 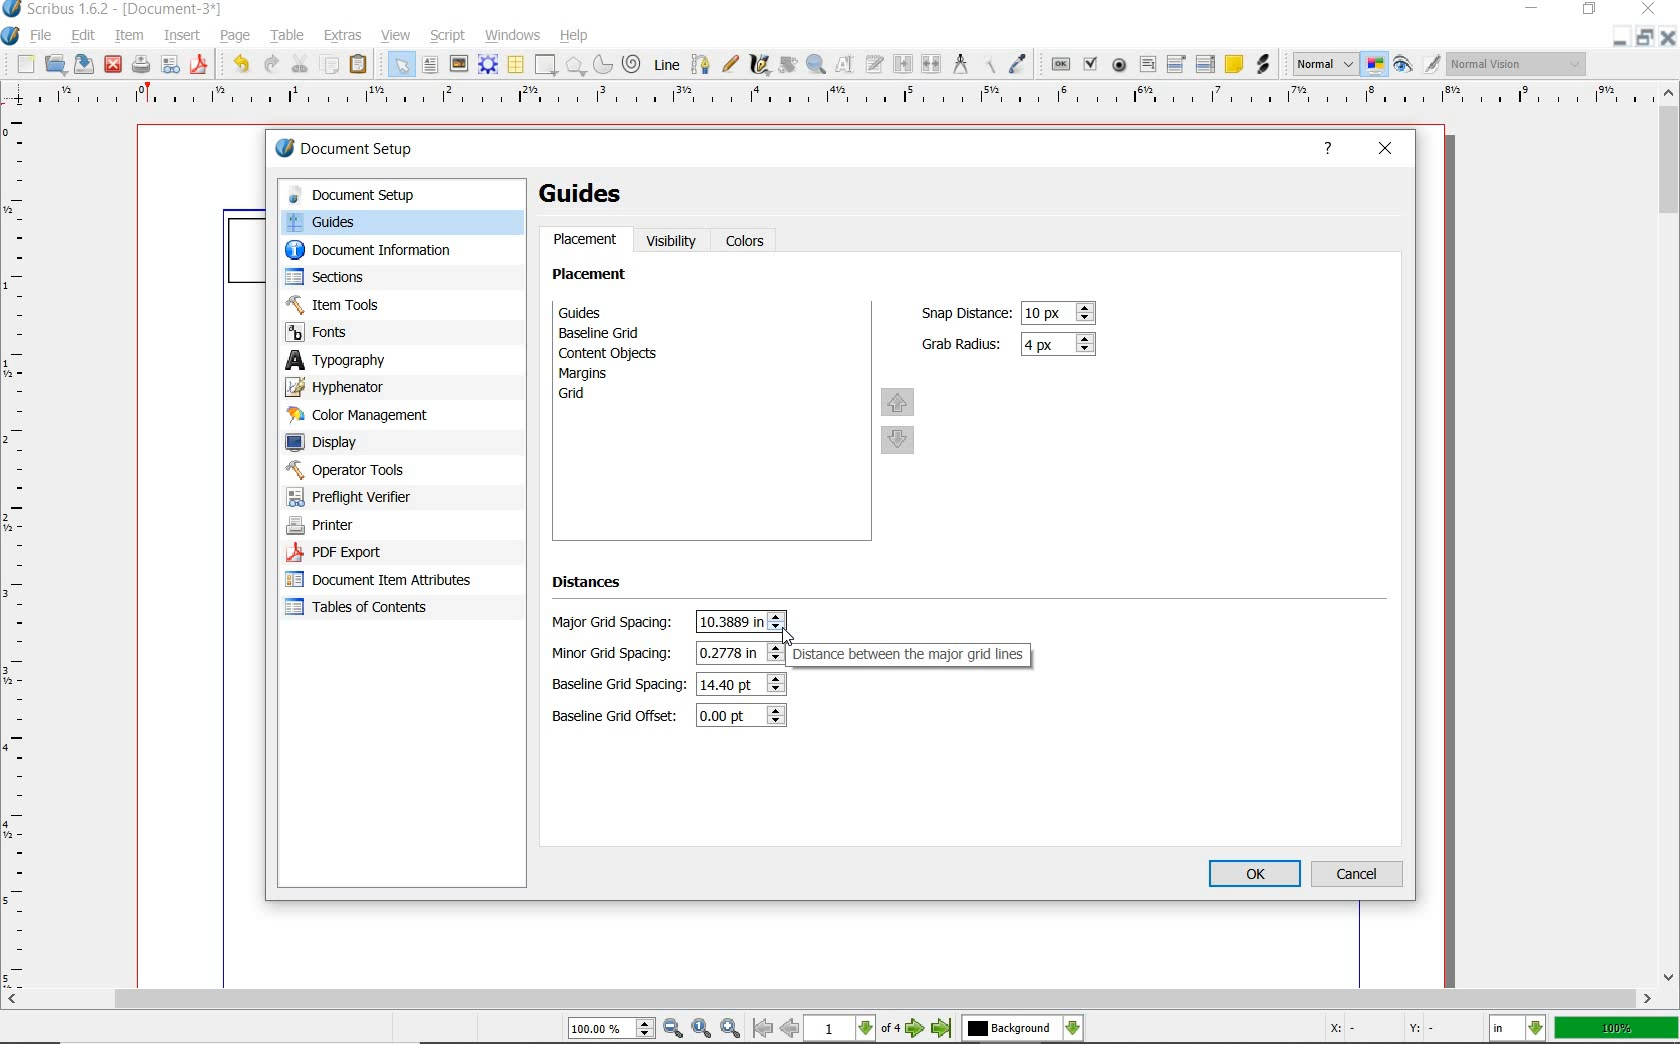 I want to click on scrollbar, so click(x=828, y=1001).